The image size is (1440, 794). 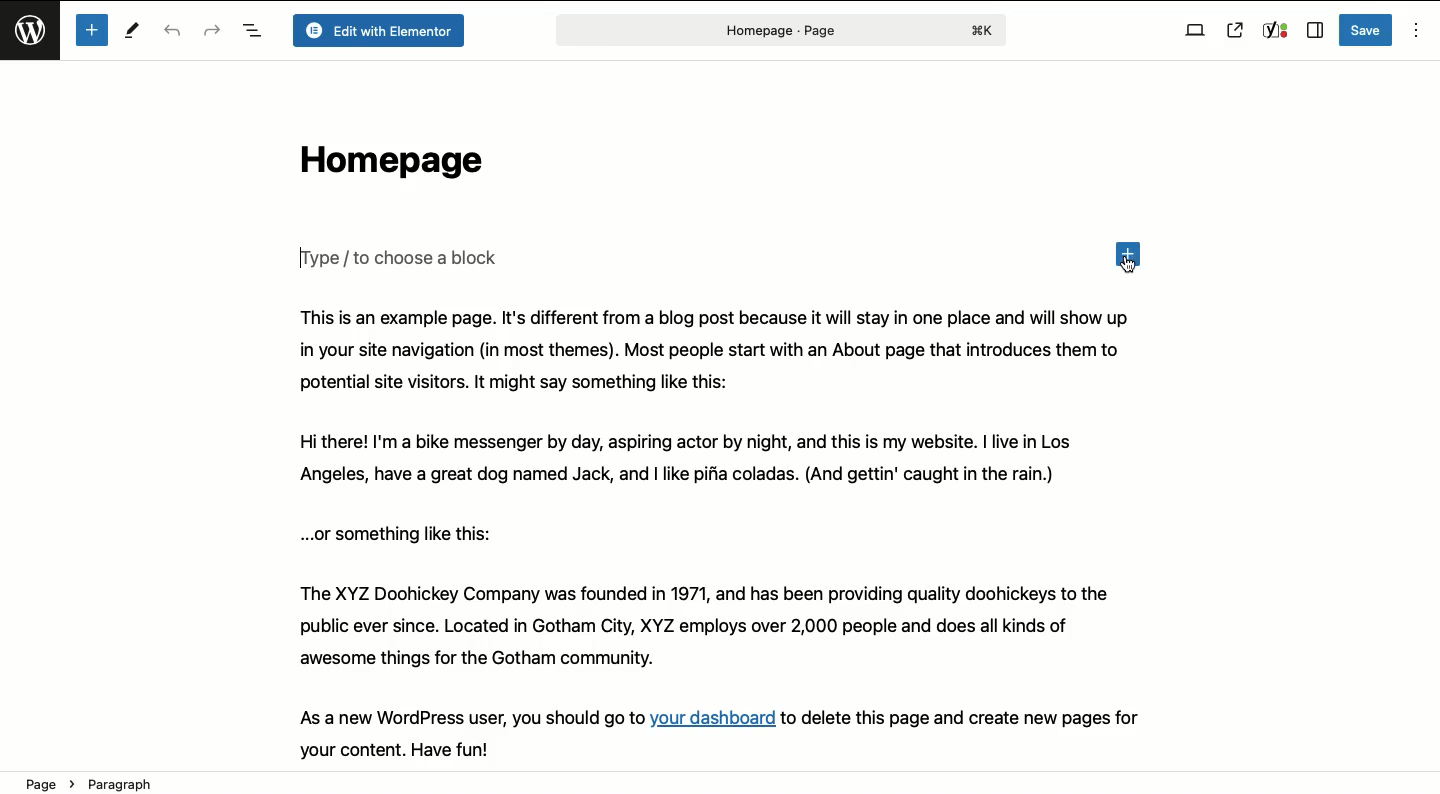 What do you see at coordinates (1235, 30) in the screenshot?
I see `View page` at bounding box center [1235, 30].